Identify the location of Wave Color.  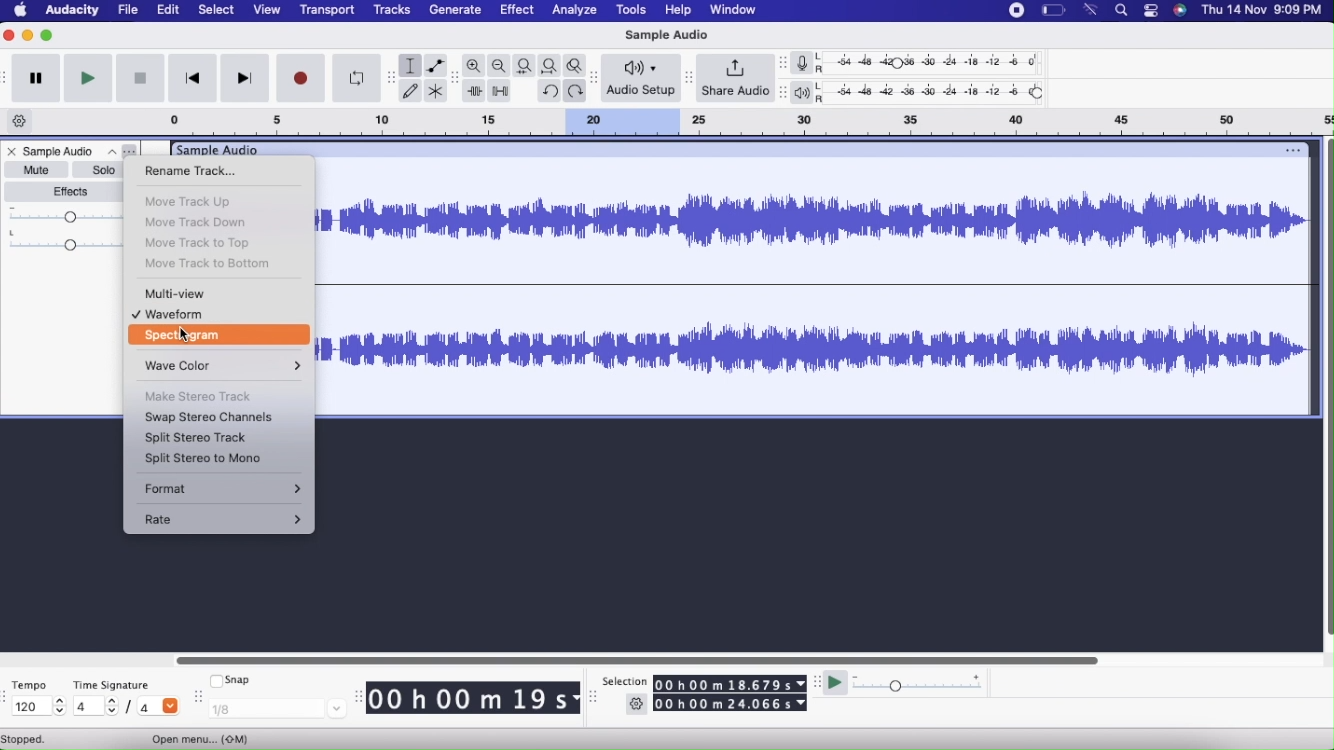
(219, 366).